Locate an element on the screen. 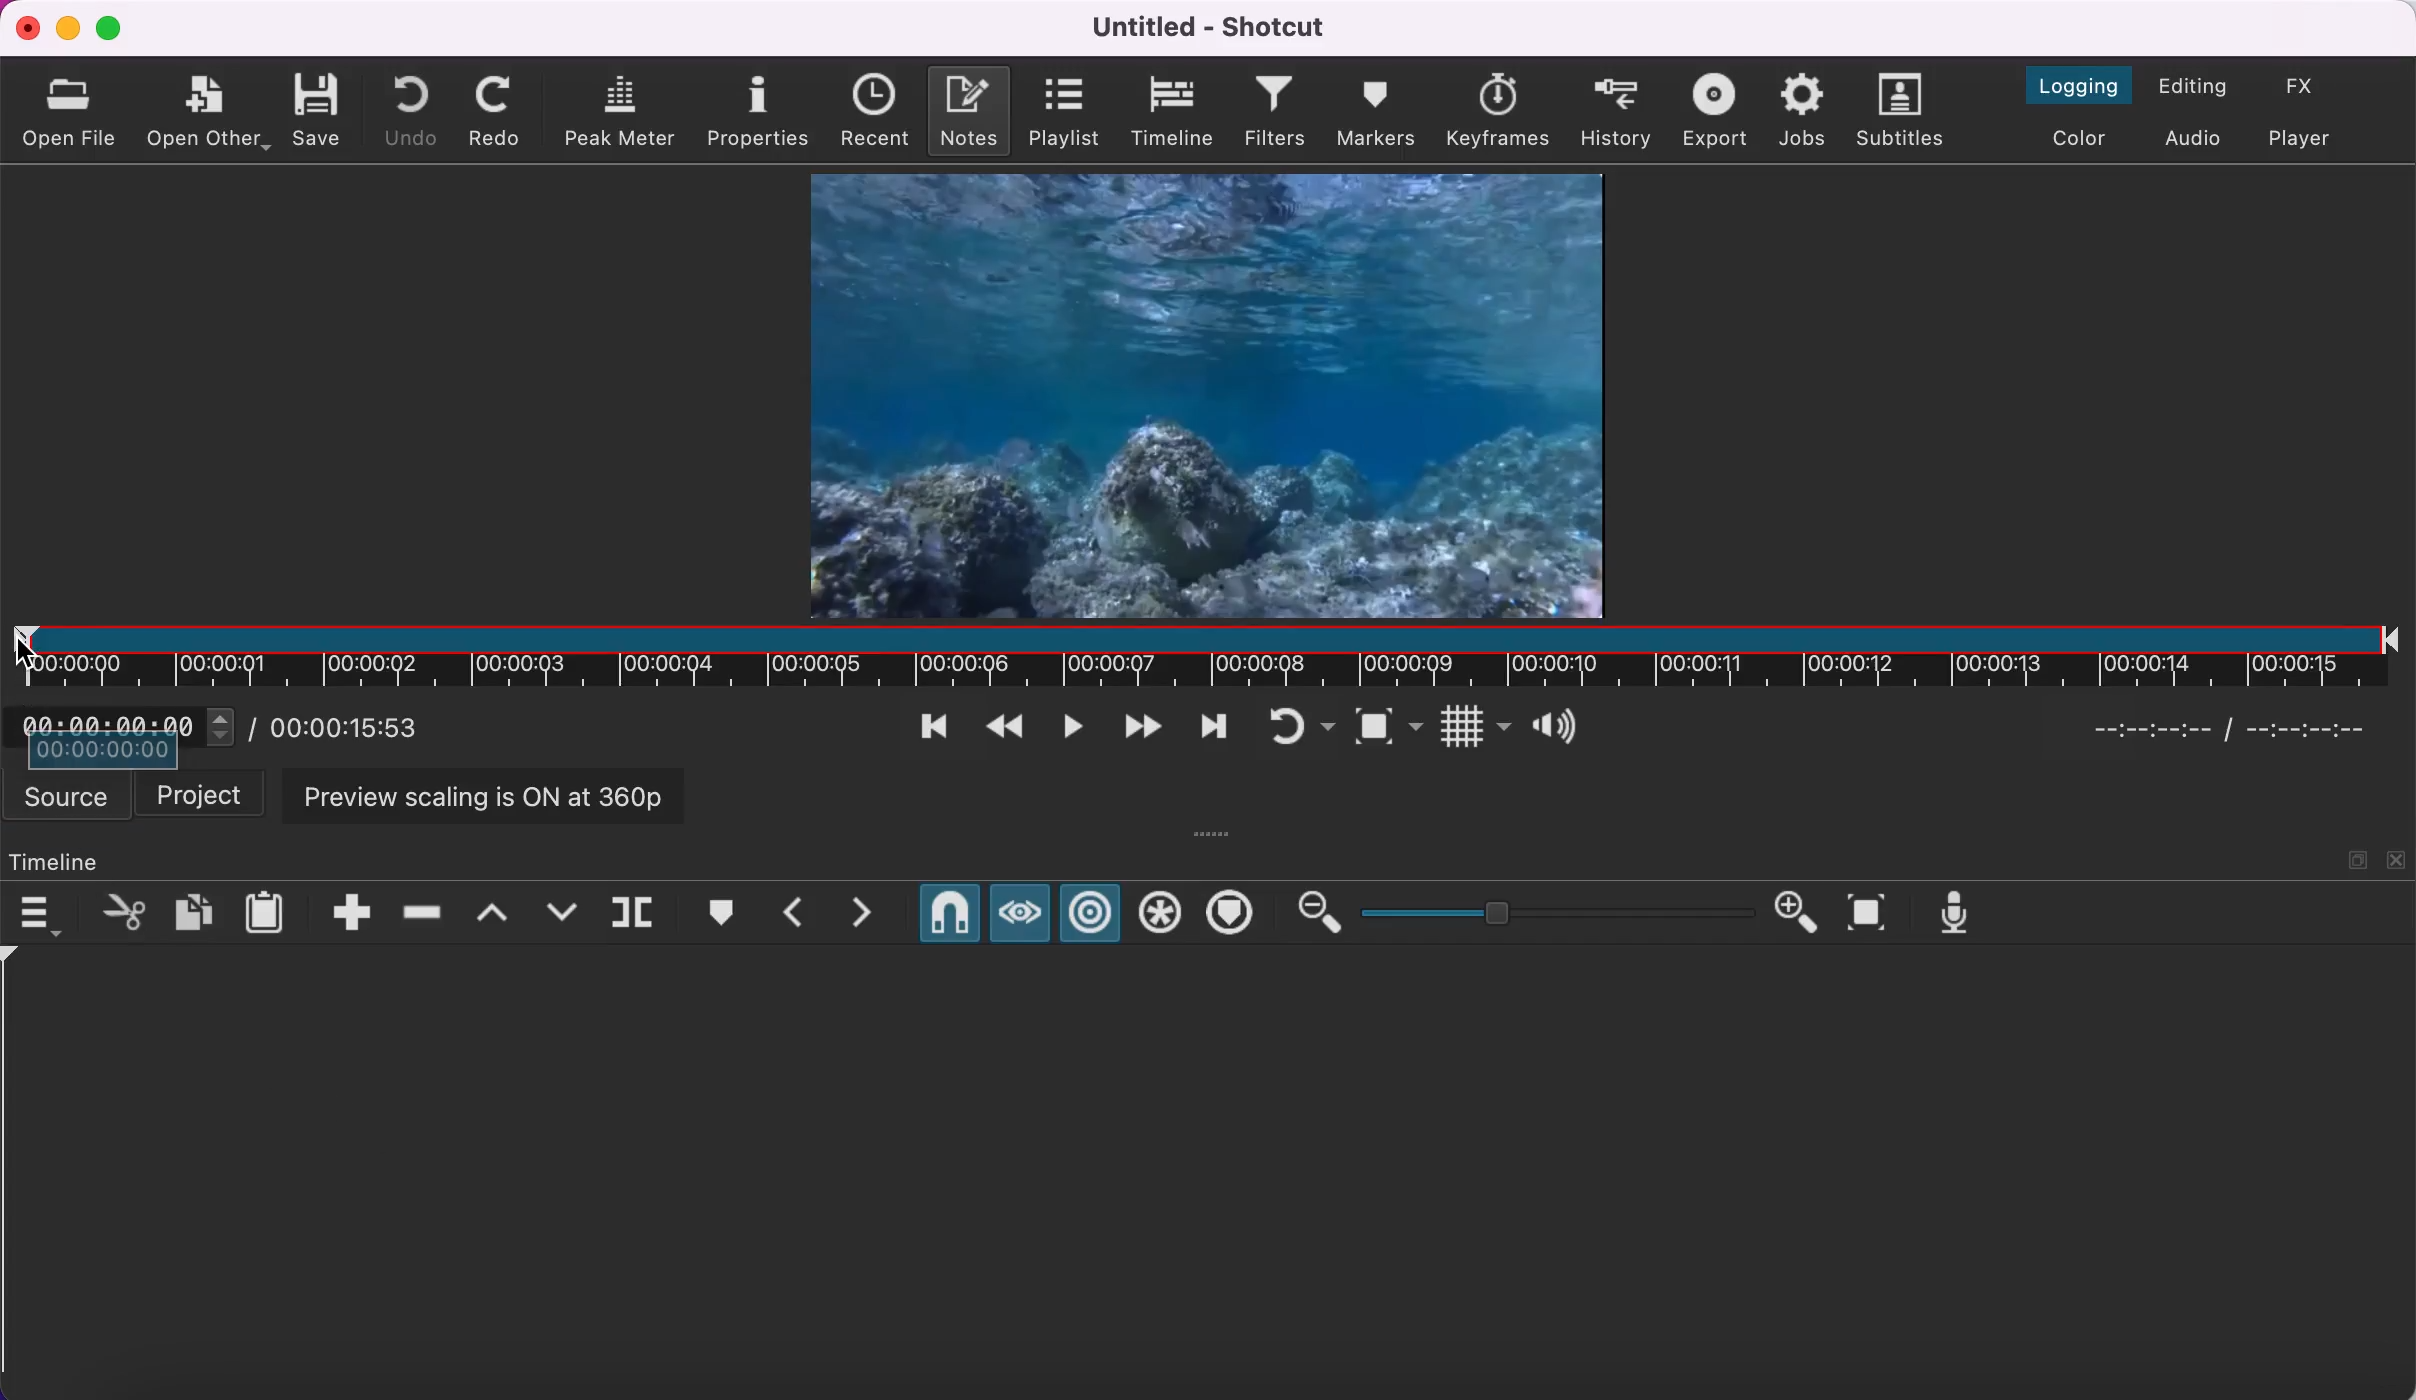  switch to audio layout is located at coordinates (2197, 139).